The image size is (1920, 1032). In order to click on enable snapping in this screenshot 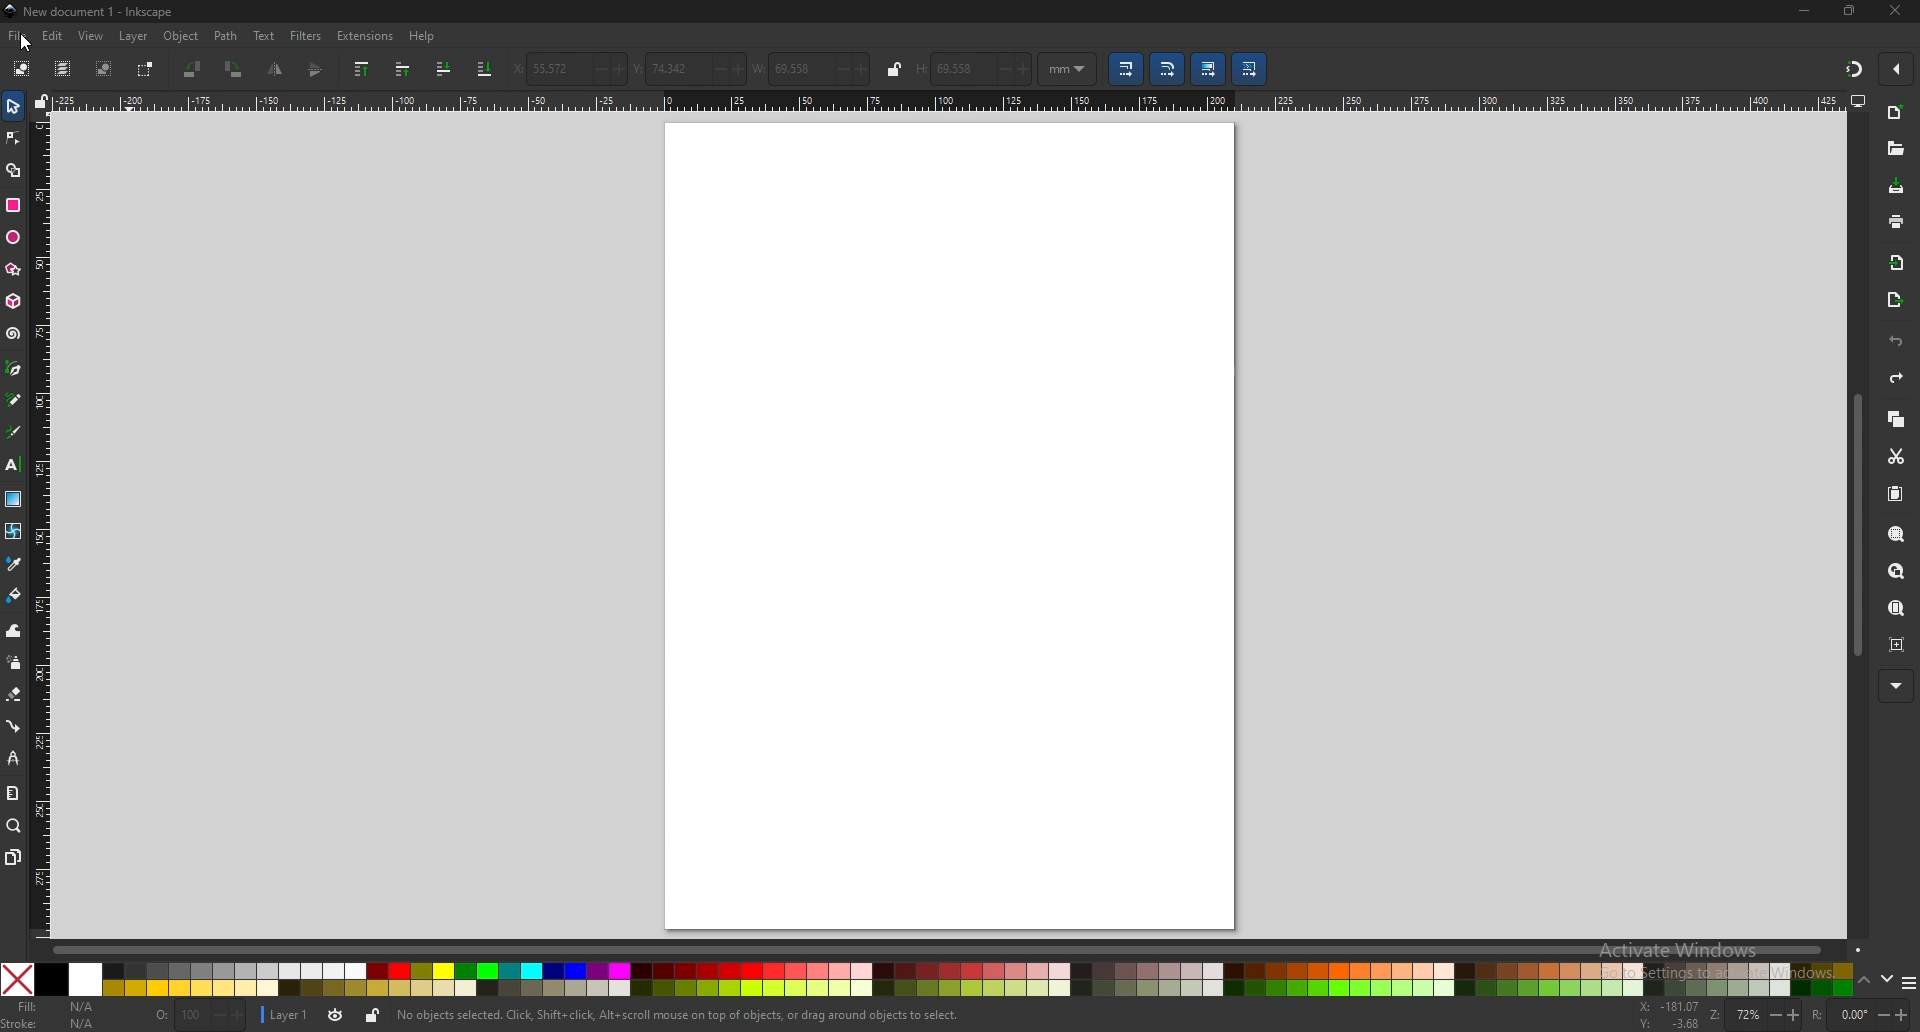, I will do `click(1892, 69)`.